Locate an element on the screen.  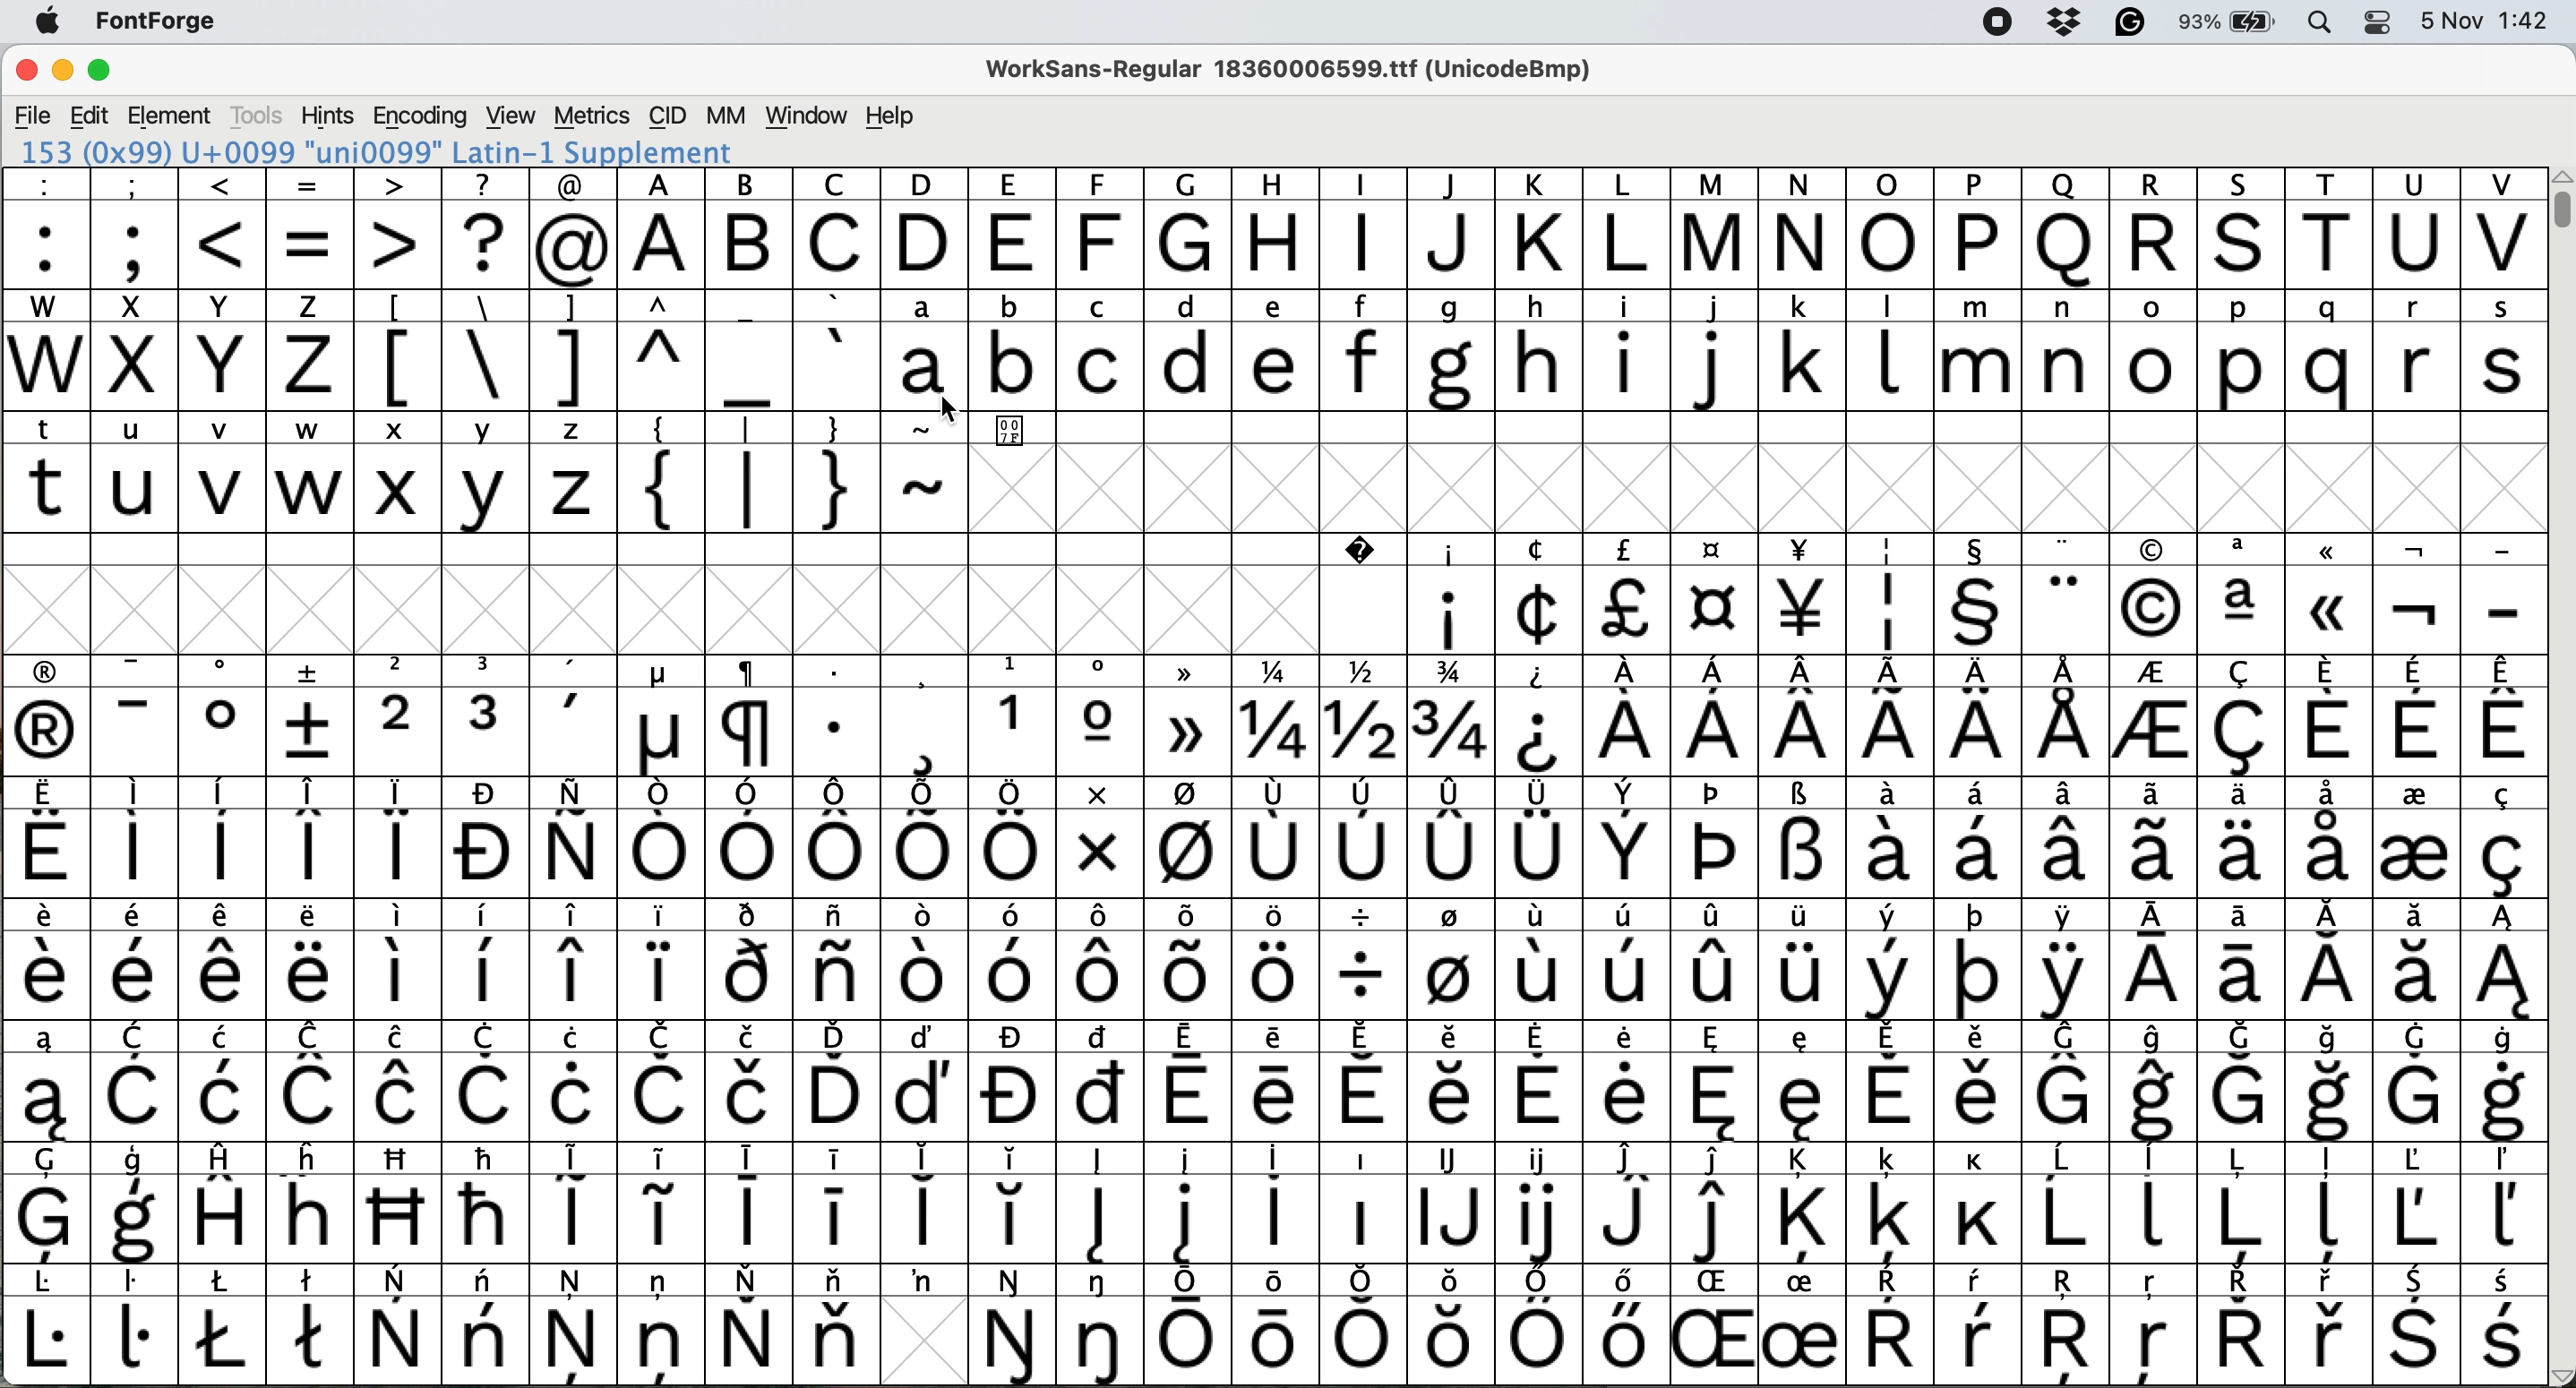
symbol is located at coordinates (1804, 716).